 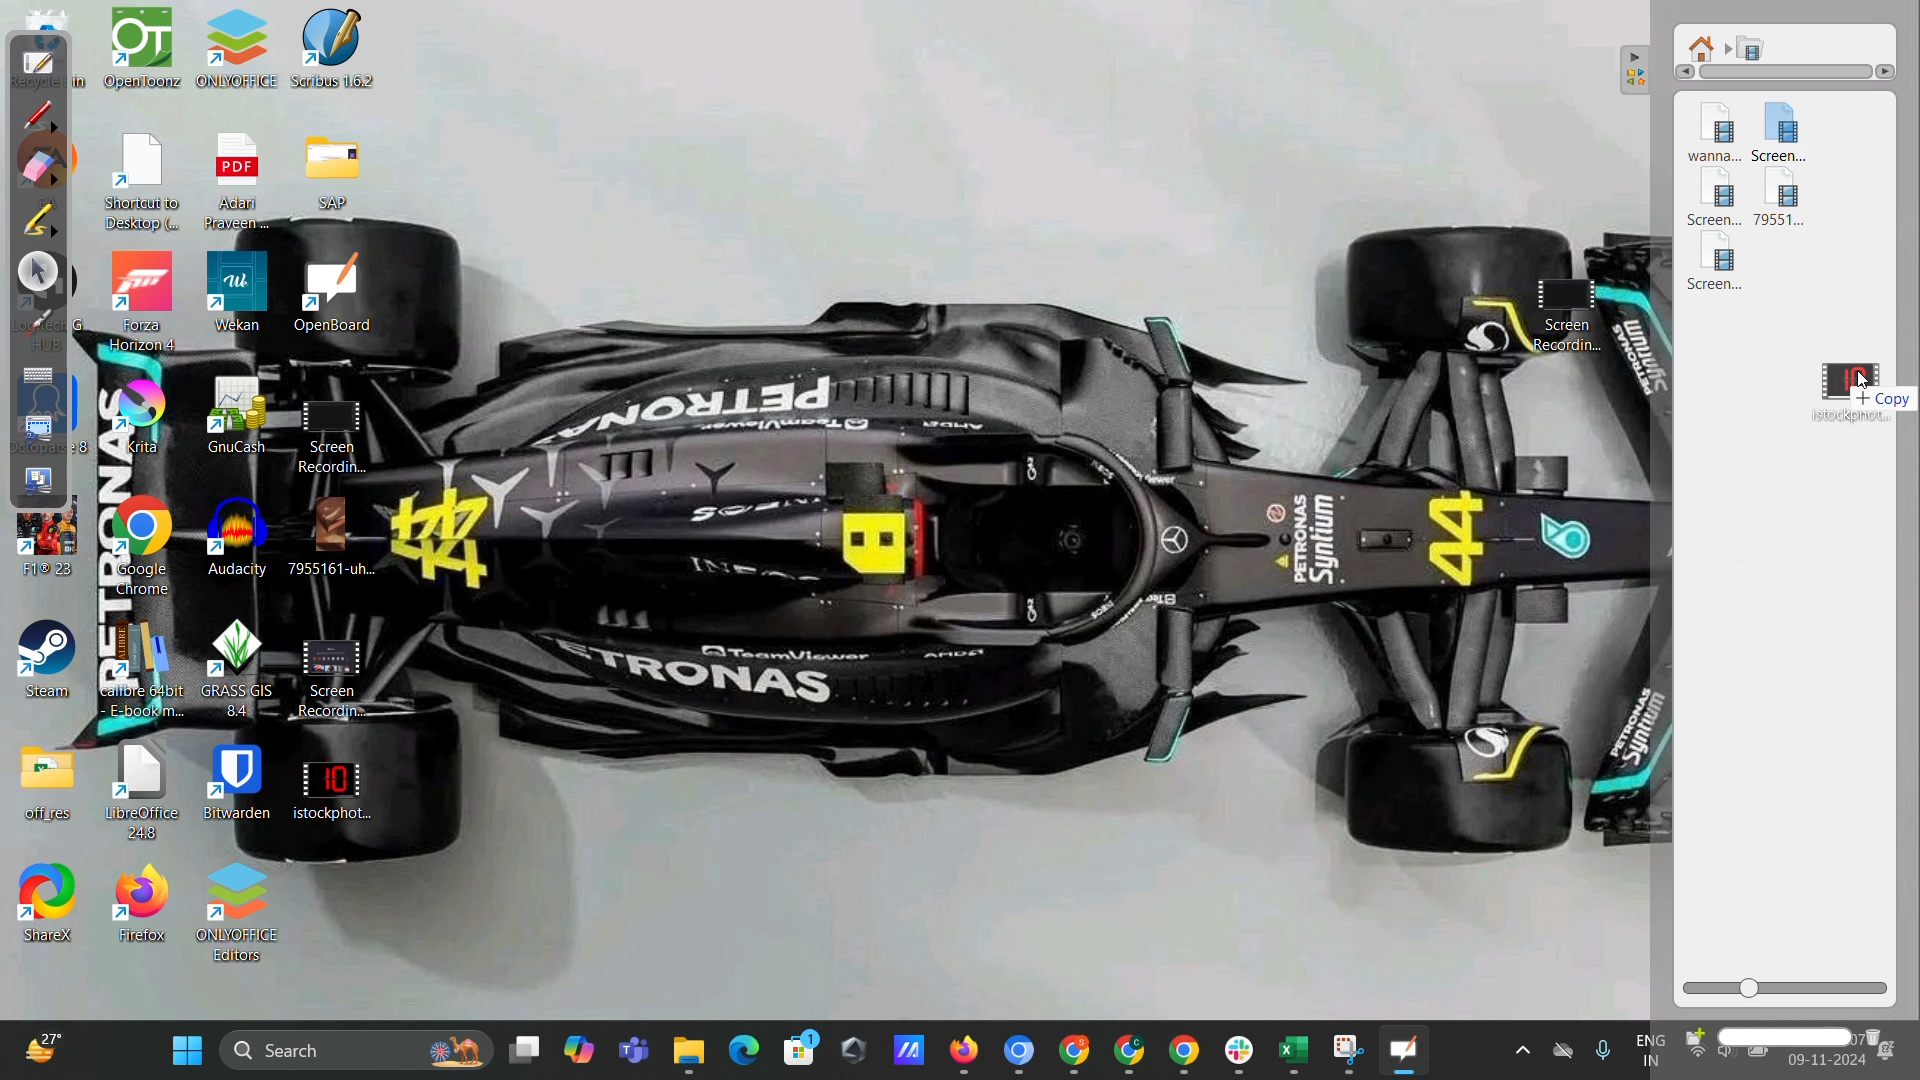 I want to click on Forza Horizon 4, so click(x=144, y=302).